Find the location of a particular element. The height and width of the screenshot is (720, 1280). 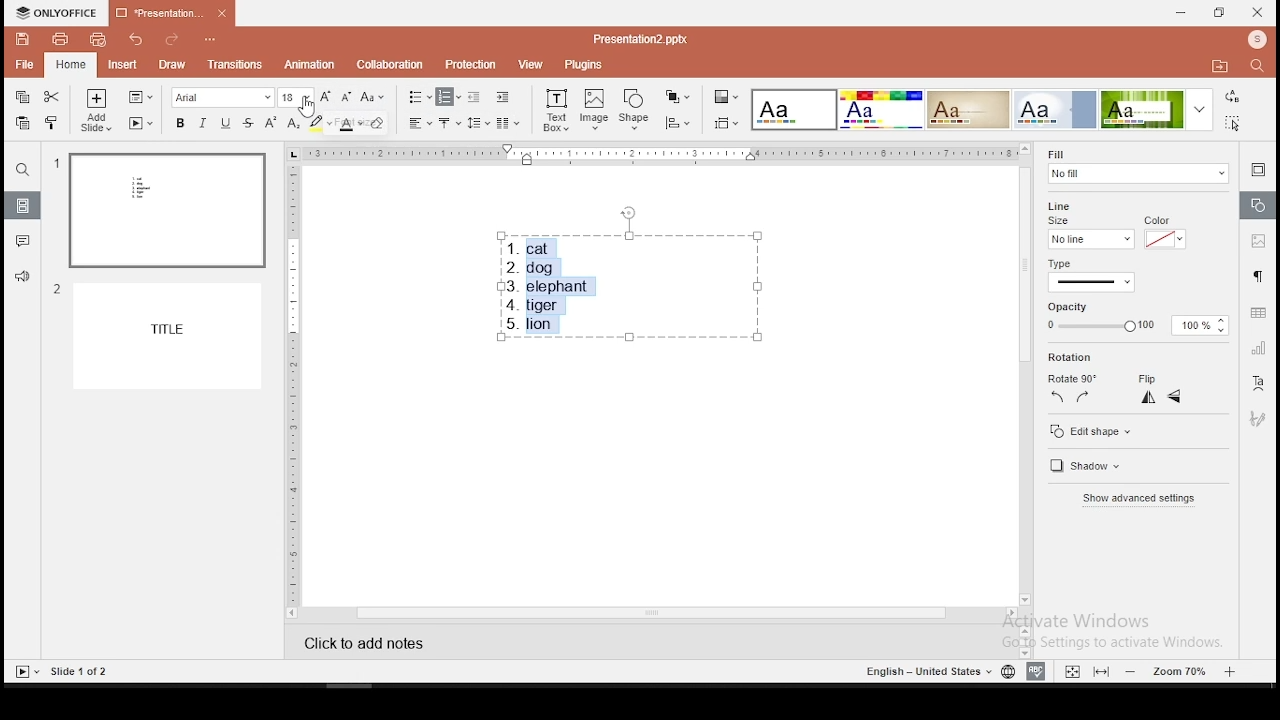

draw is located at coordinates (172, 64).